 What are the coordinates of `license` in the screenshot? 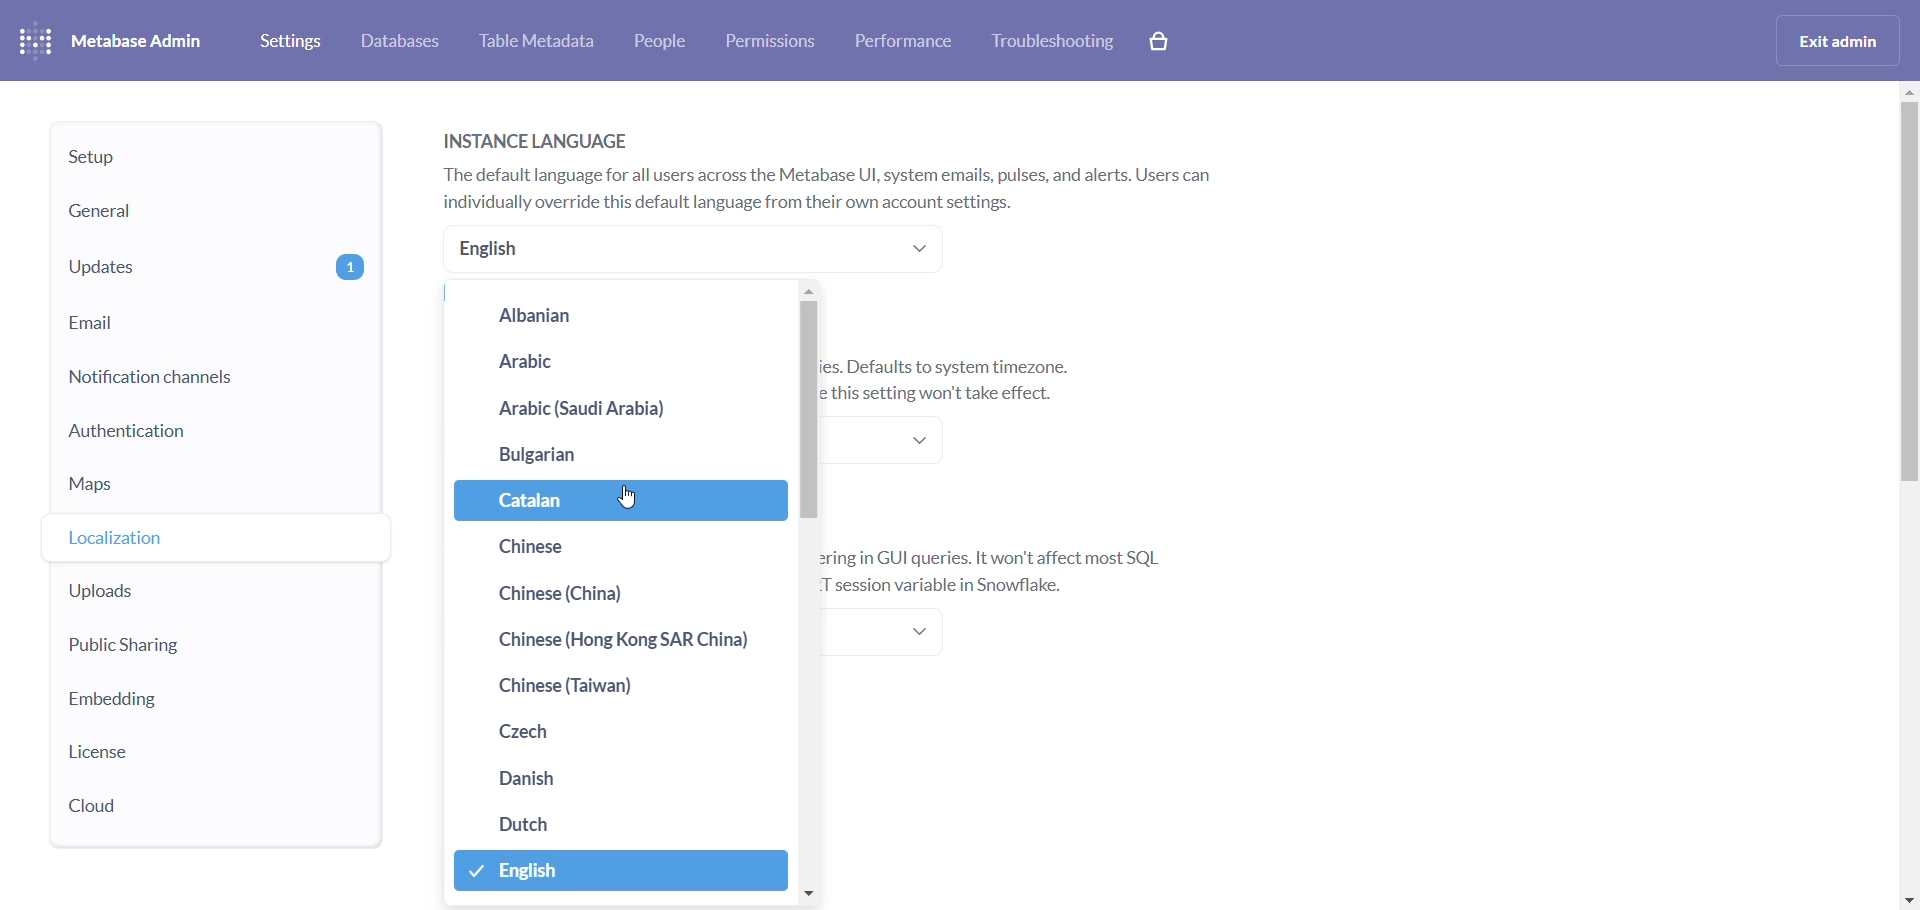 It's located at (196, 753).